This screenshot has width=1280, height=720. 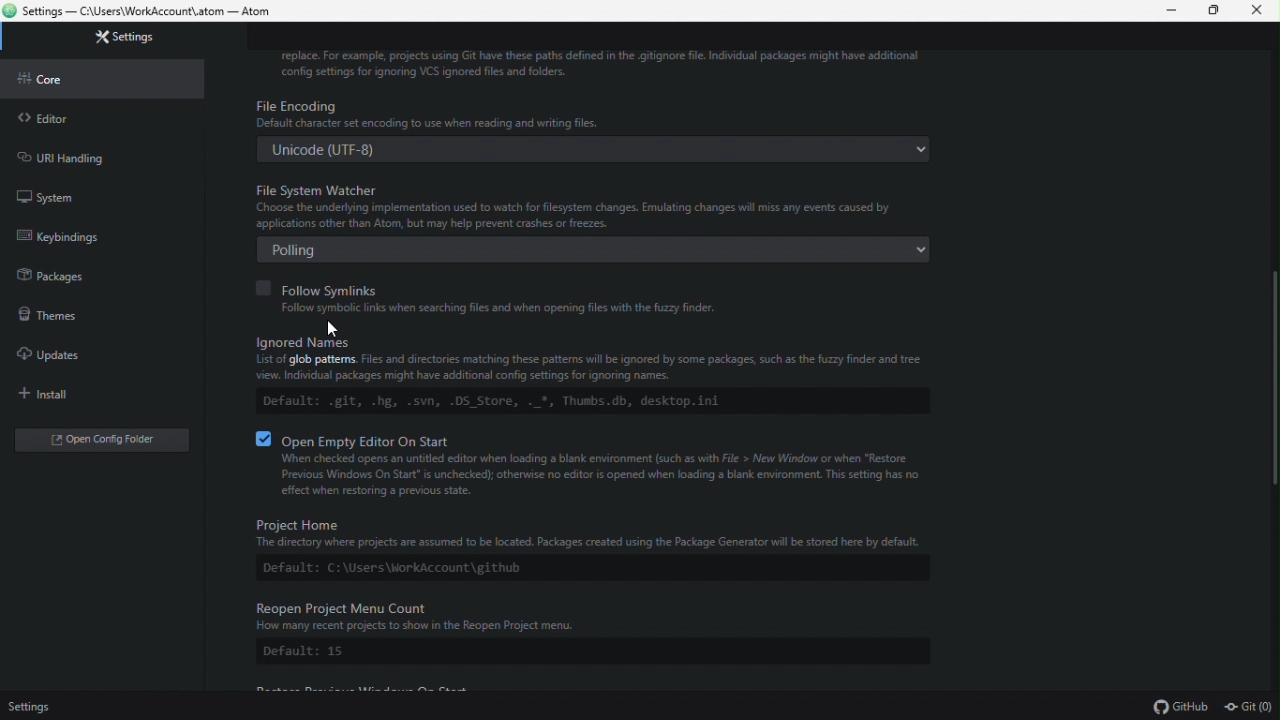 What do you see at coordinates (584, 618) in the screenshot?
I see `Reopen Project Menu Count How many recent projects to show in the Reopen Project menu.` at bounding box center [584, 618].